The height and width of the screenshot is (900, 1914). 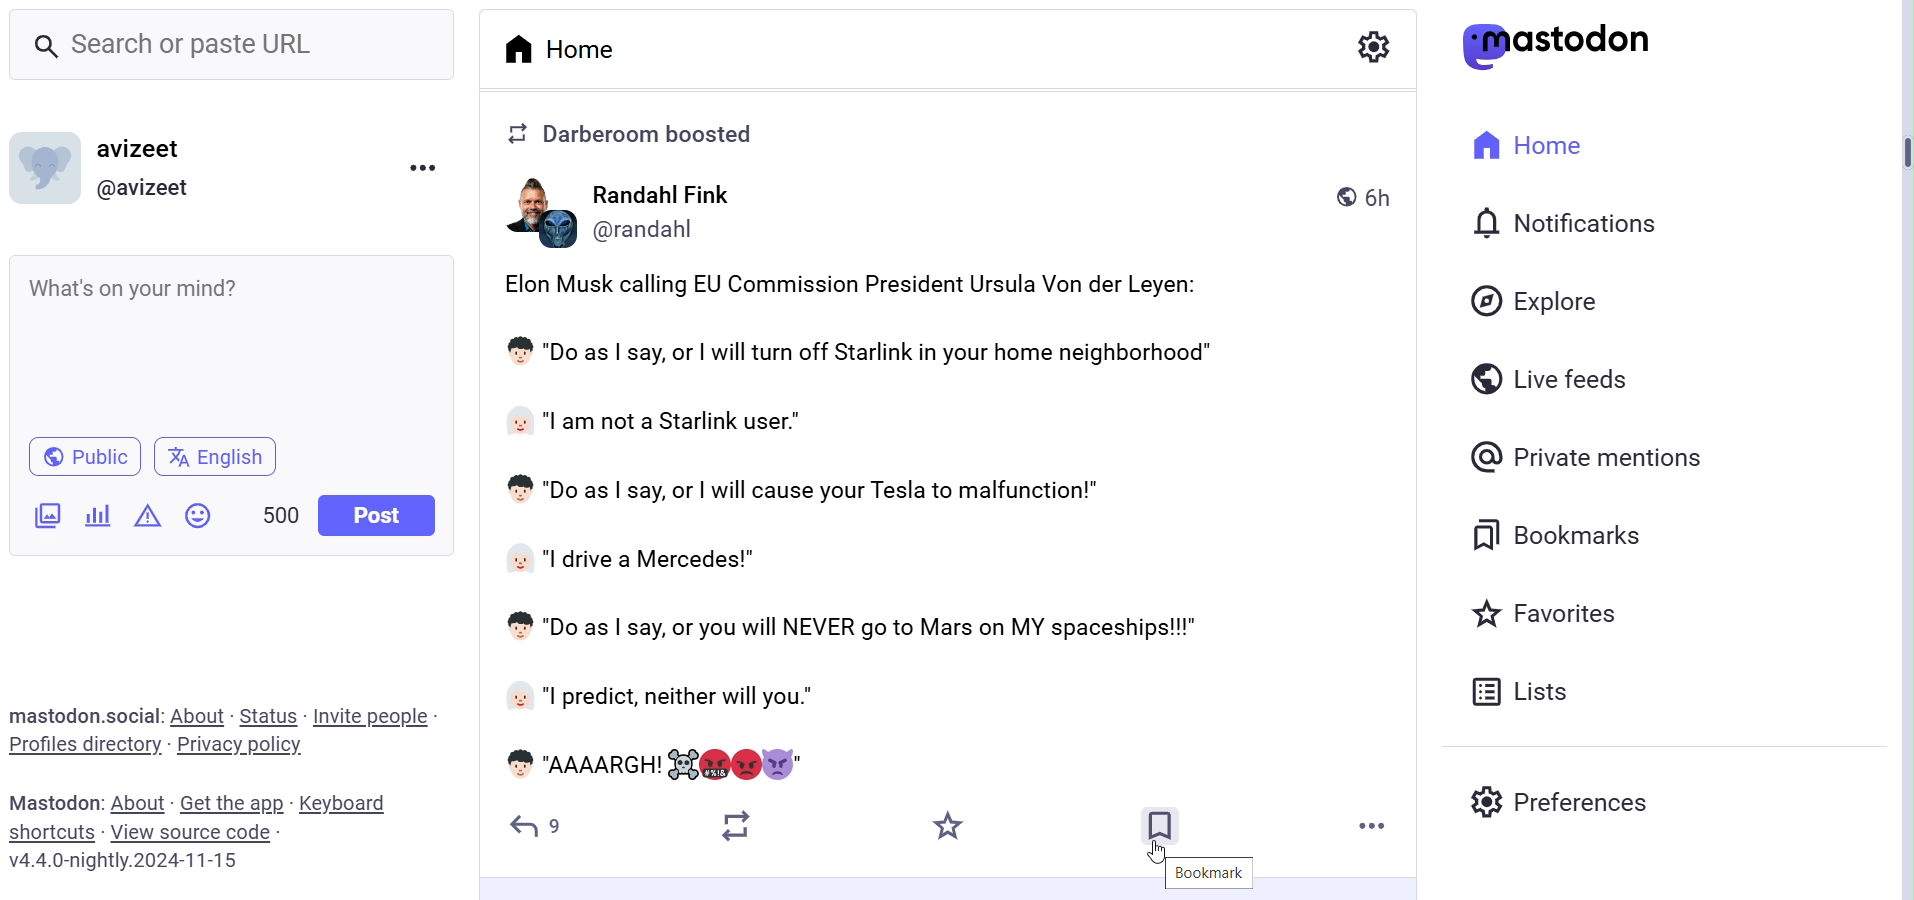 What do you see at coordinates (882, 356) in the screenshot?
I see `"Do as | say, or | will turn off Starlink in your home neighborhood"` at bounding box center [882, 356].